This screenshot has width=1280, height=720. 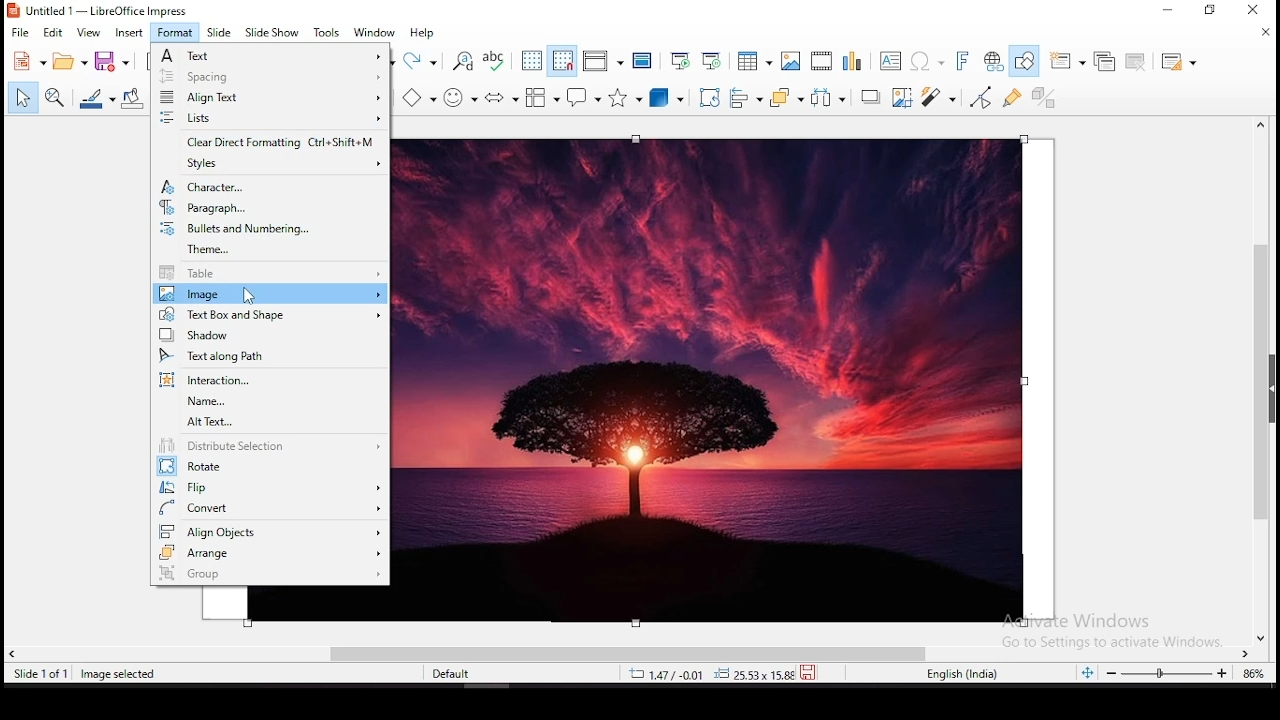 What do you see at coordinates (271, 486) in the screenshot?
I see `flip` at bounding box center [271, 486].